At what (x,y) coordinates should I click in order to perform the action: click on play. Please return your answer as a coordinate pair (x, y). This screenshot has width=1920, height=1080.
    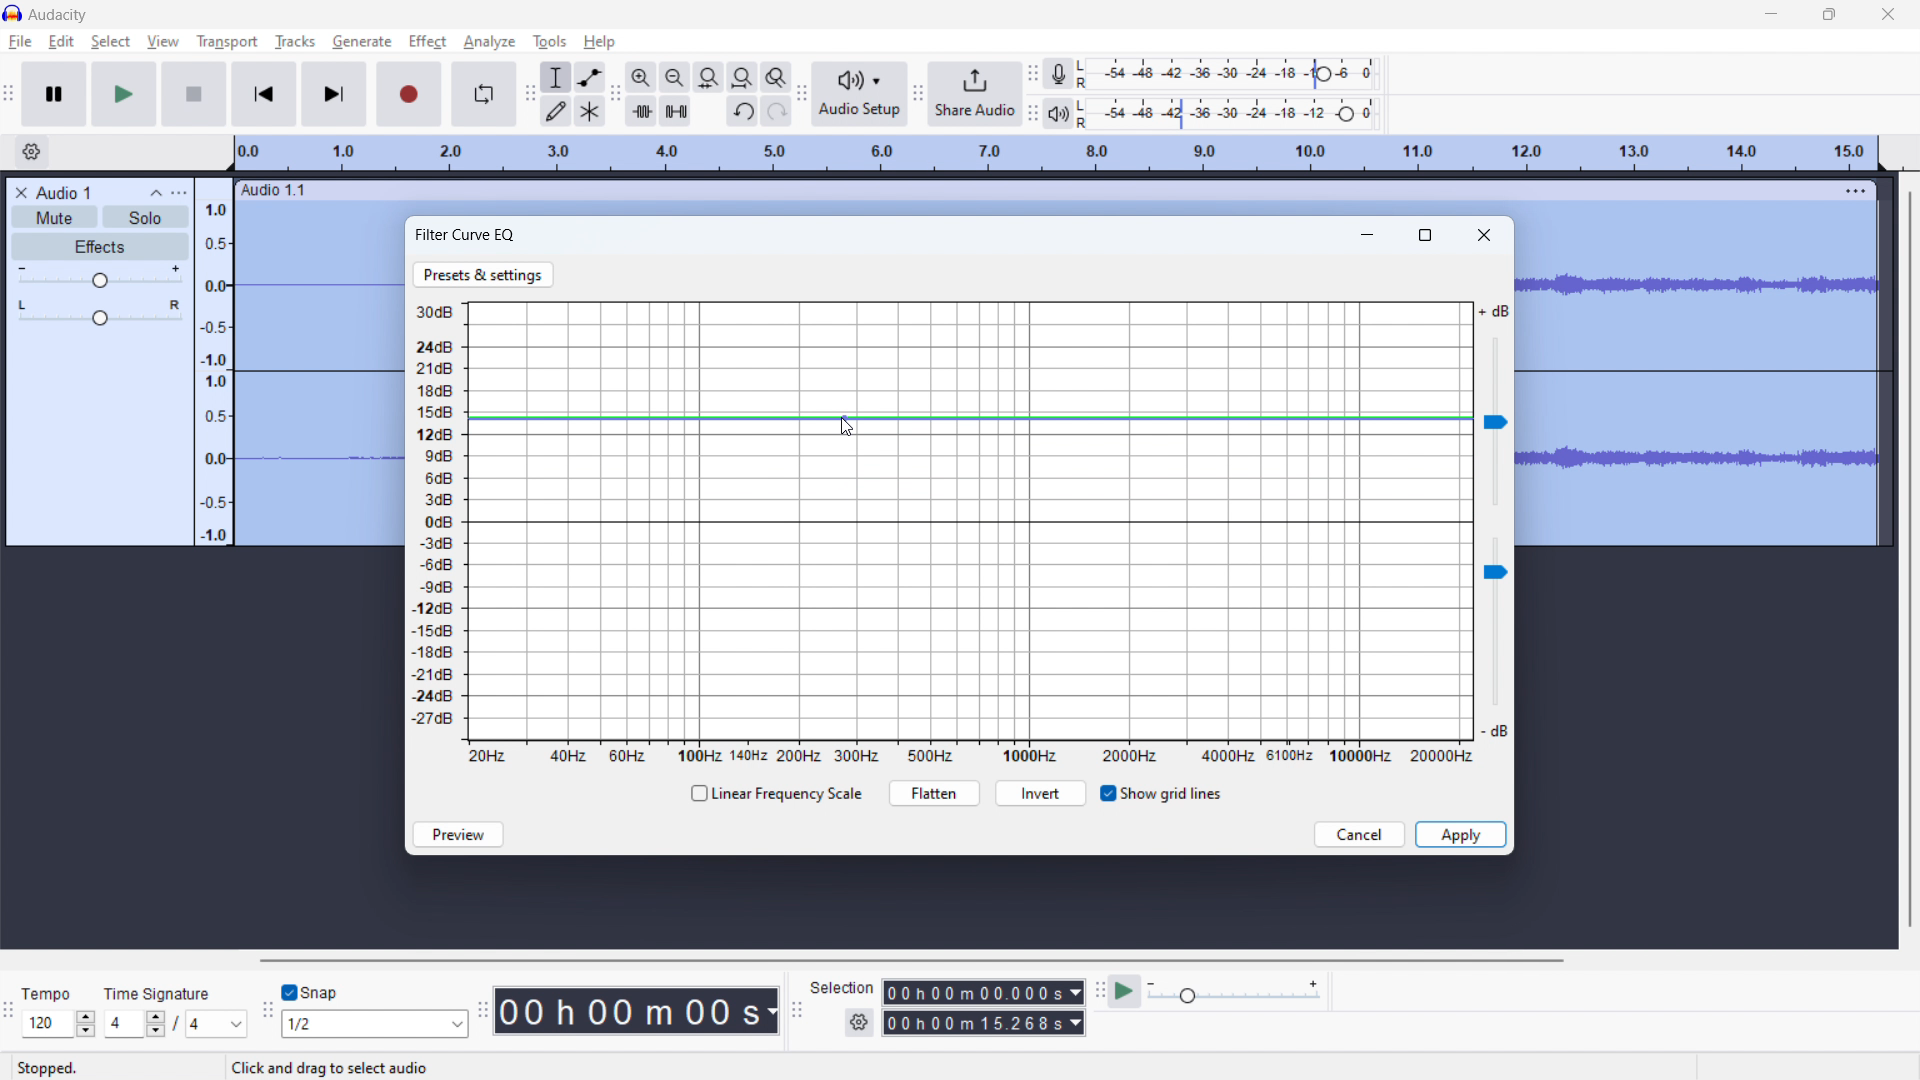
    Looking at the image, I should click on (125, 94).